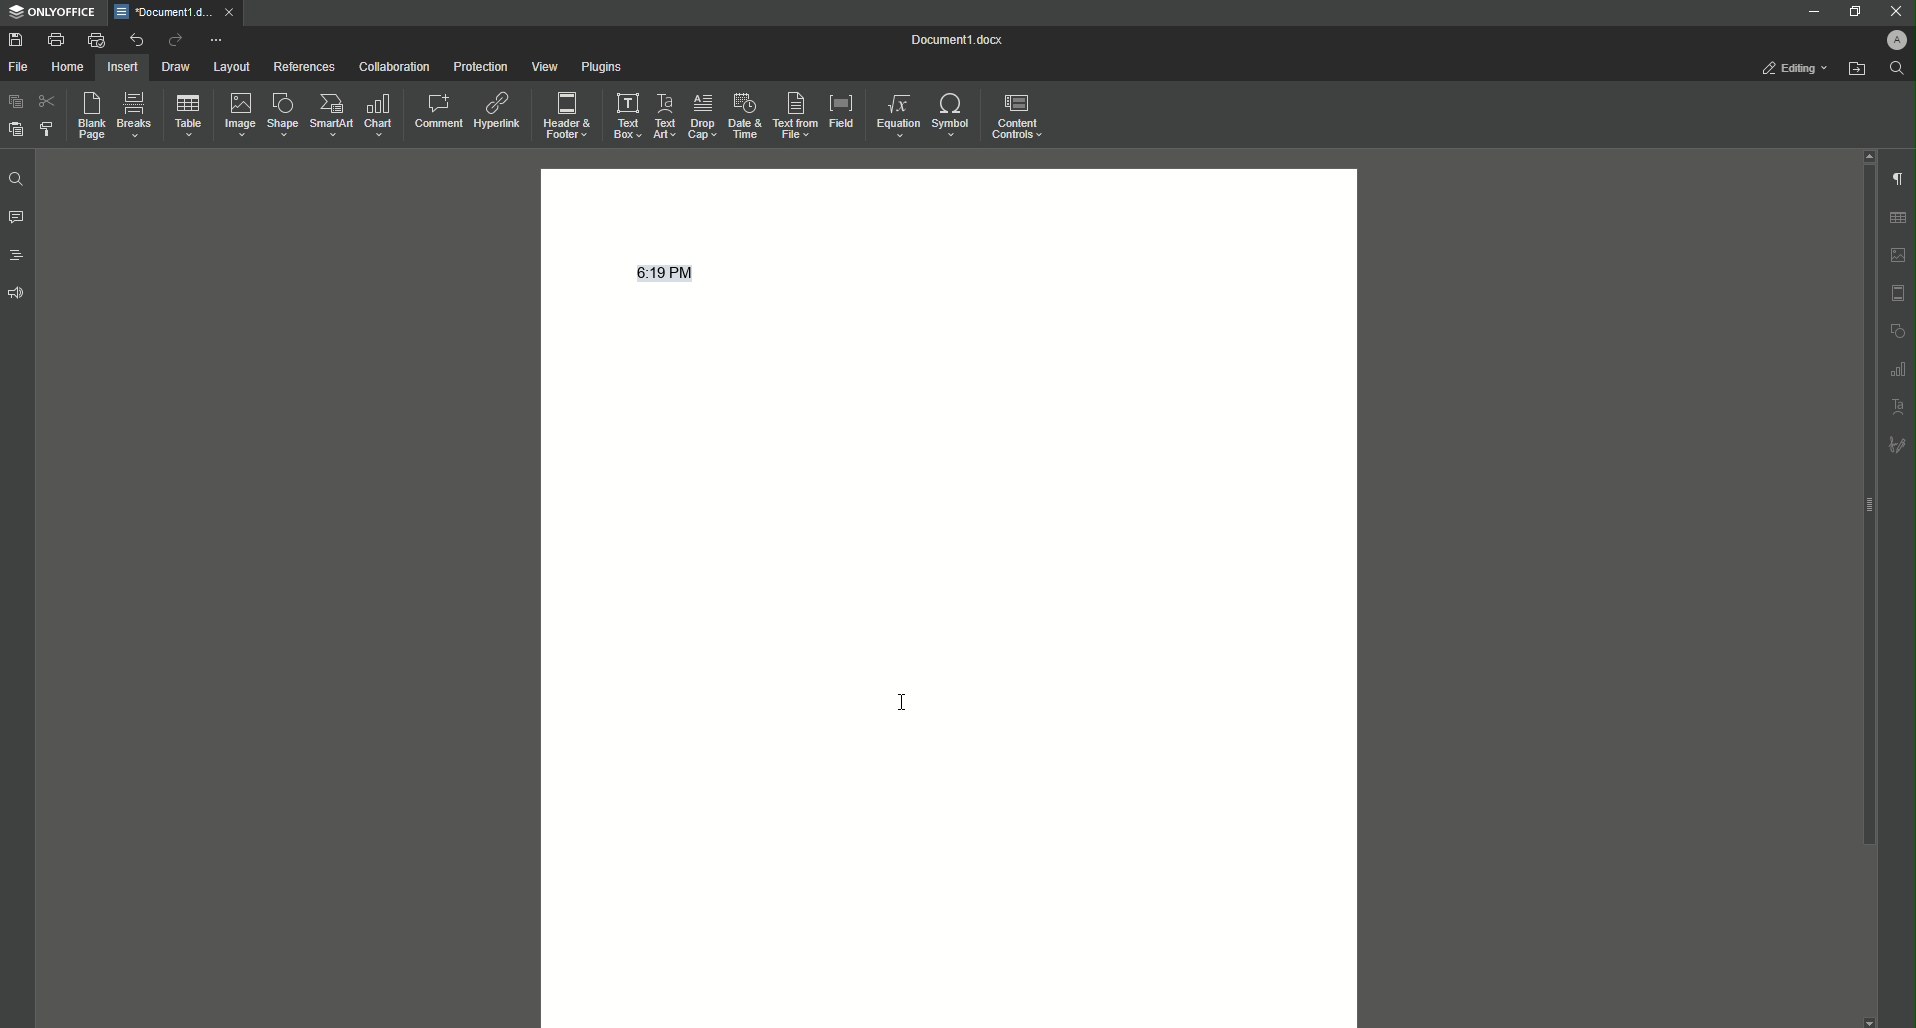 Image resolution: width=1916 pixels, height=1028 pixels. Describe the element at coordinates (496, 107) in the screenshot. I see `Hyperlink` at that location.